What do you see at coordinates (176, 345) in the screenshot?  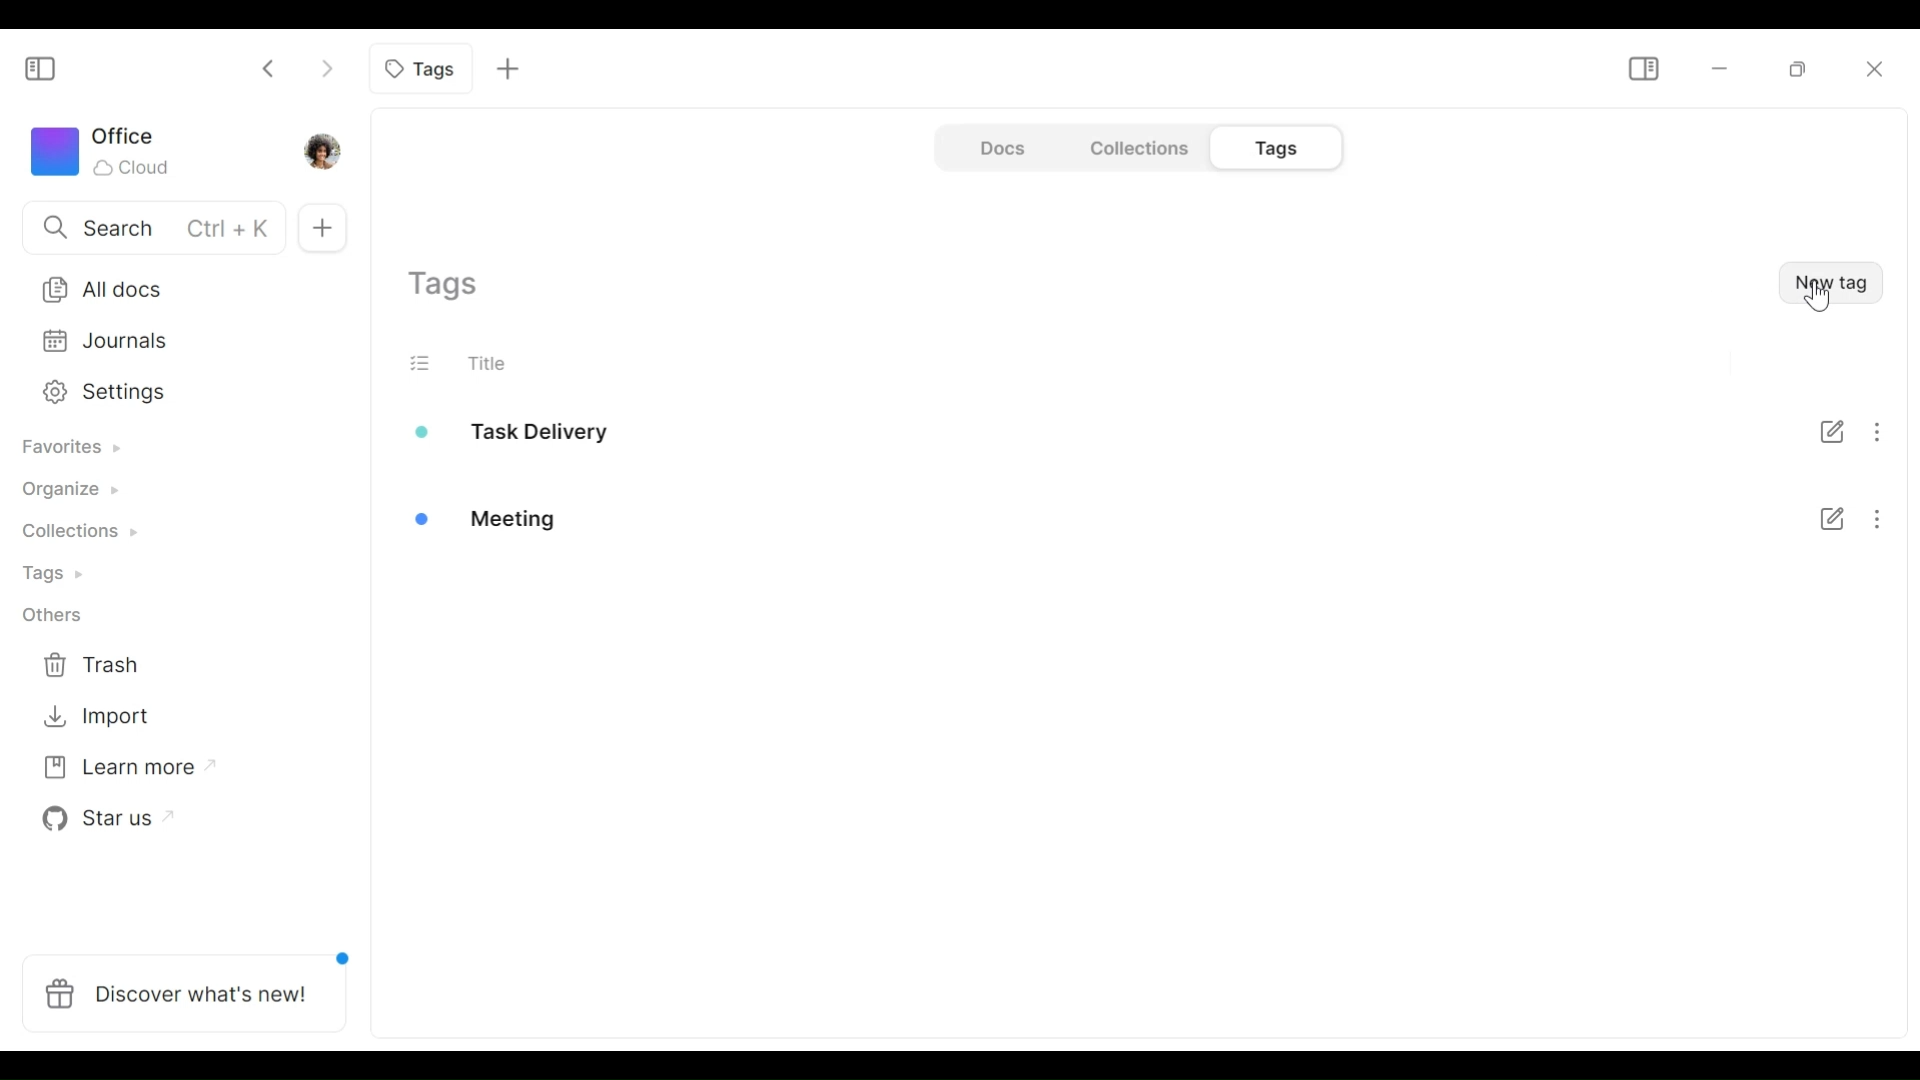 I see `Journal` at bounding box center [176, 345].